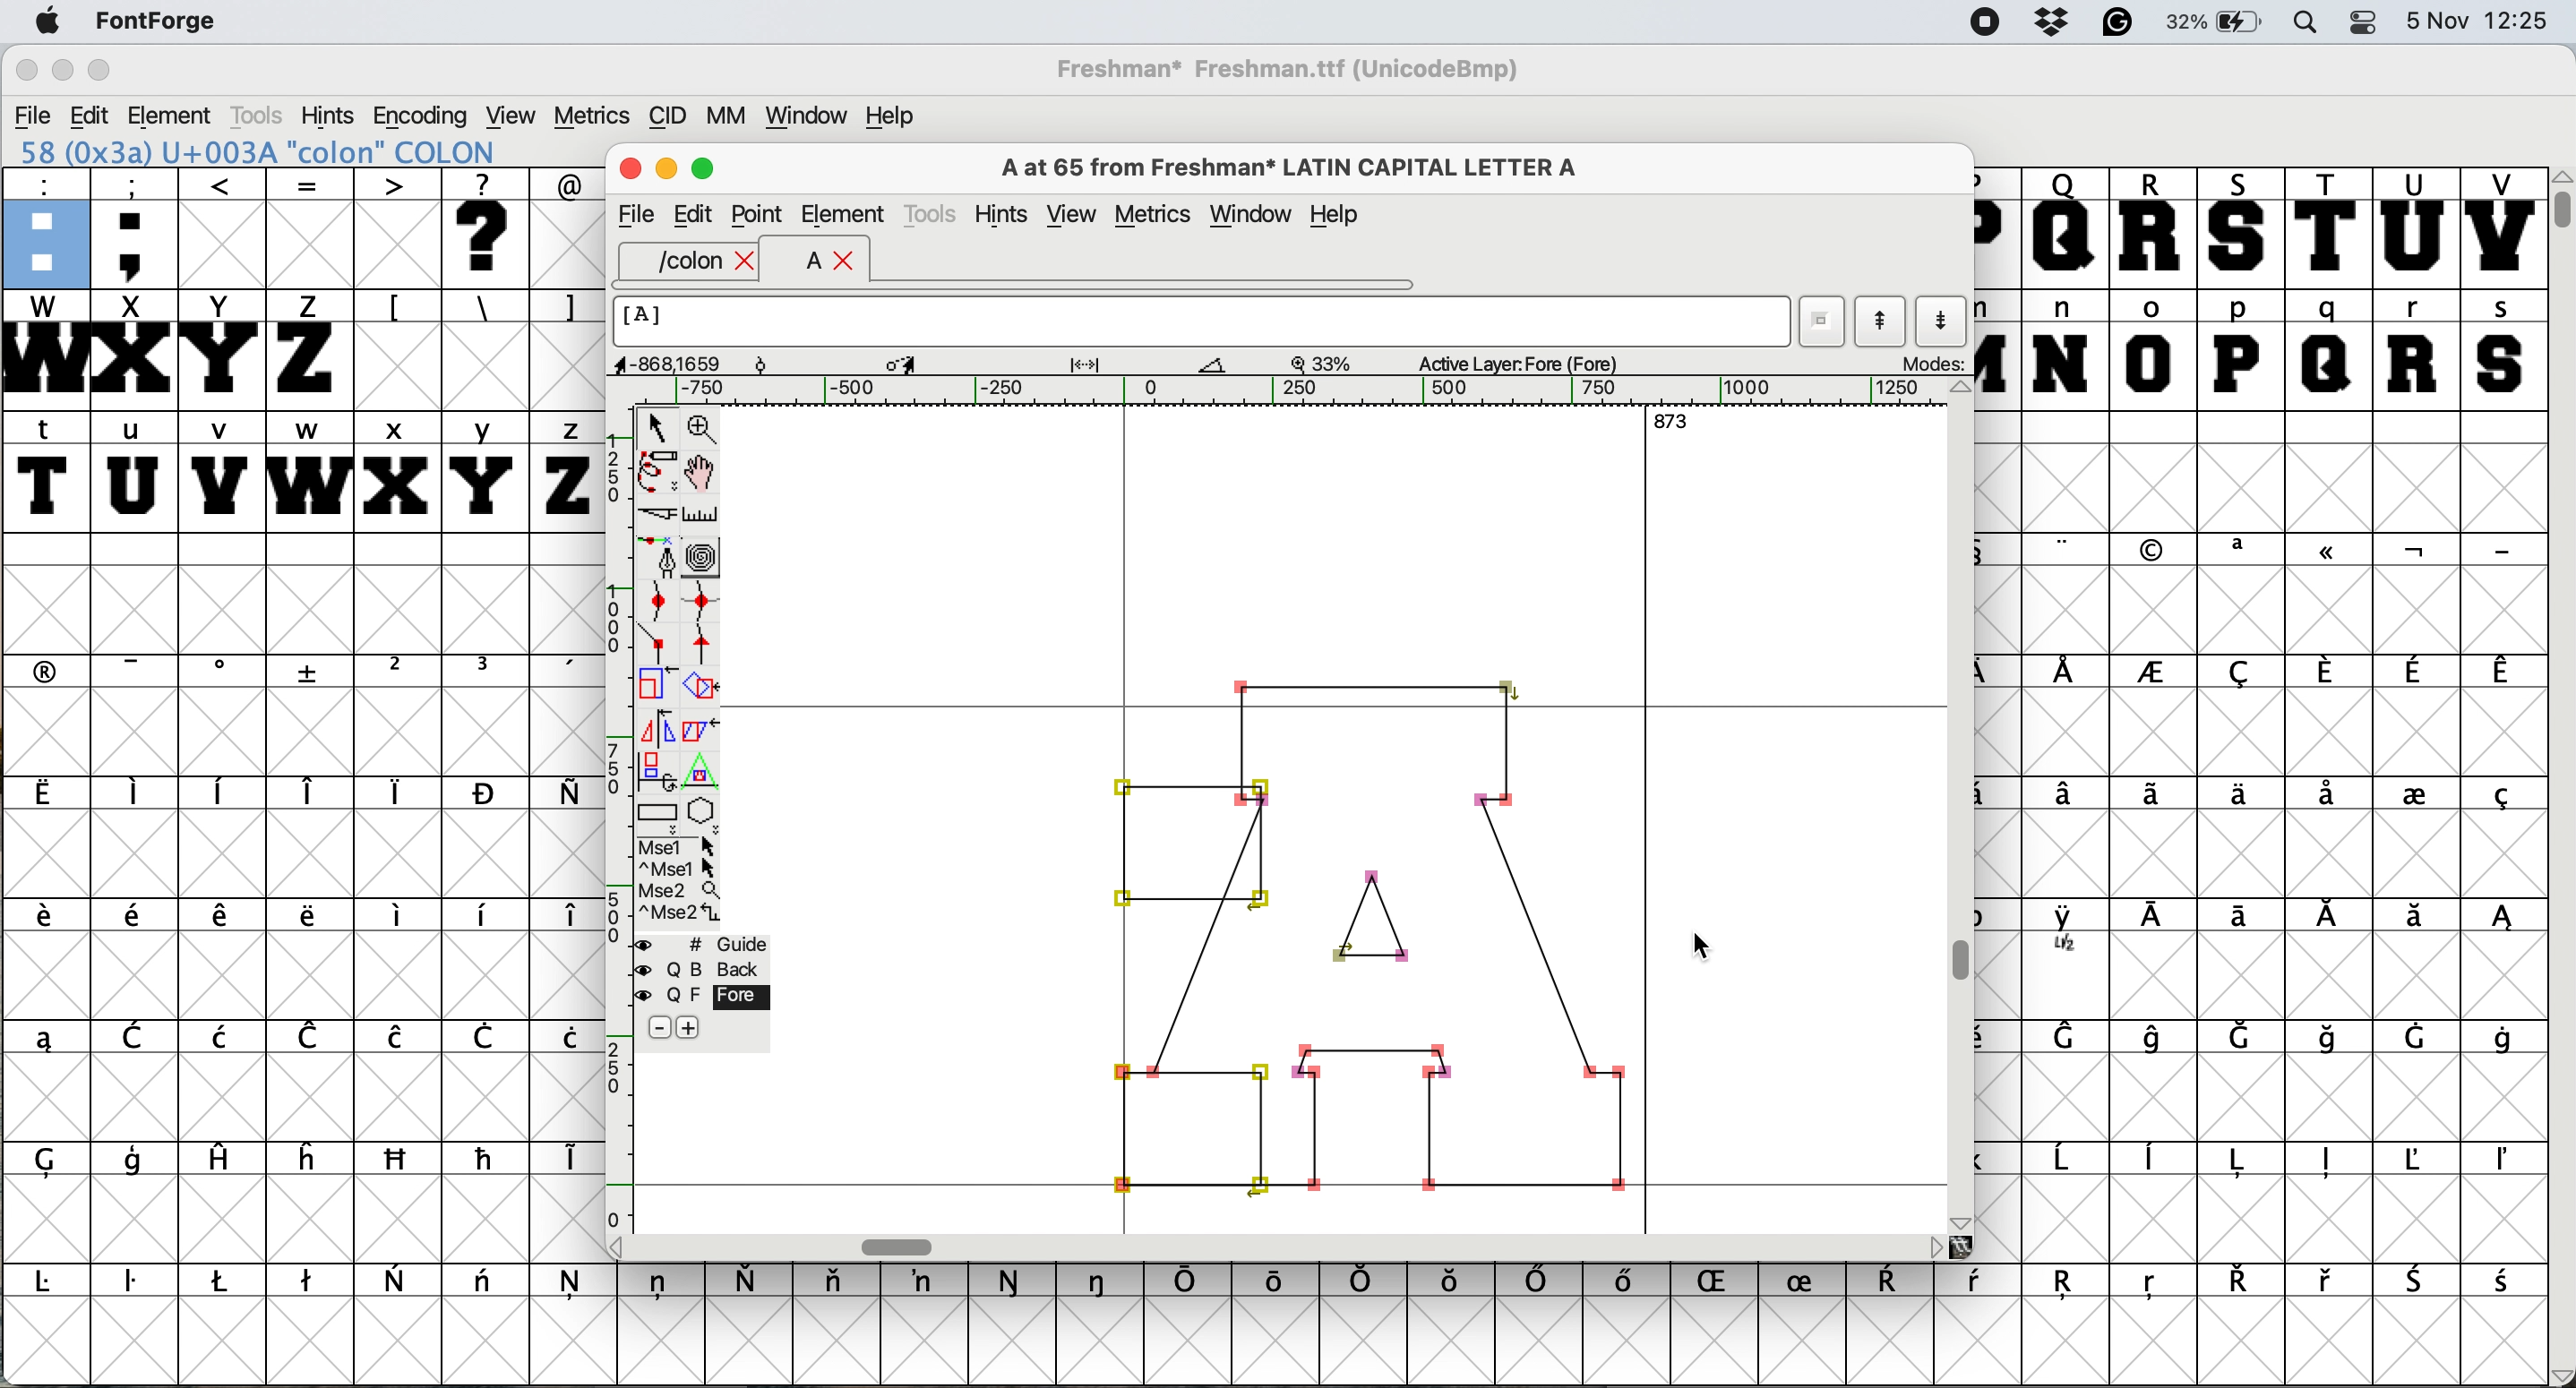 This screenshot has height=1388, width=2576. What do you see at coordinates (2502, 674) in the screenshot?
I see `symbol` at bounding box center [2502, 674].